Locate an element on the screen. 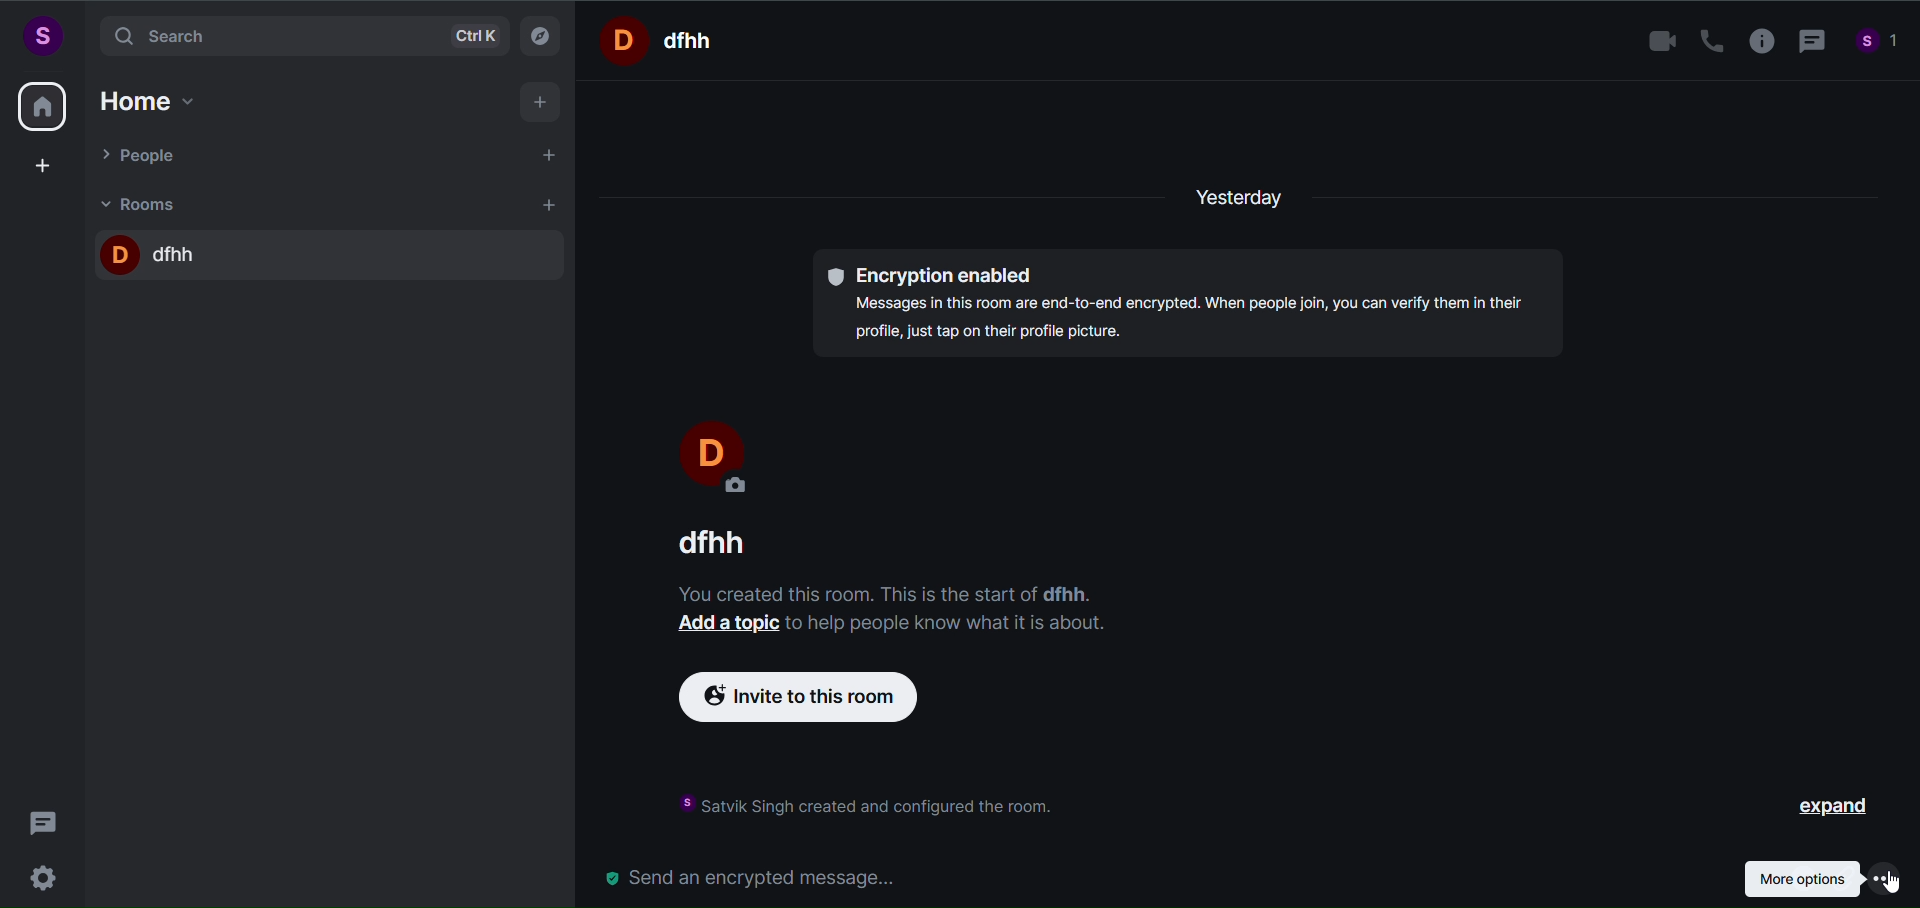  encryption enabled is located at coordinates (1194, 306).